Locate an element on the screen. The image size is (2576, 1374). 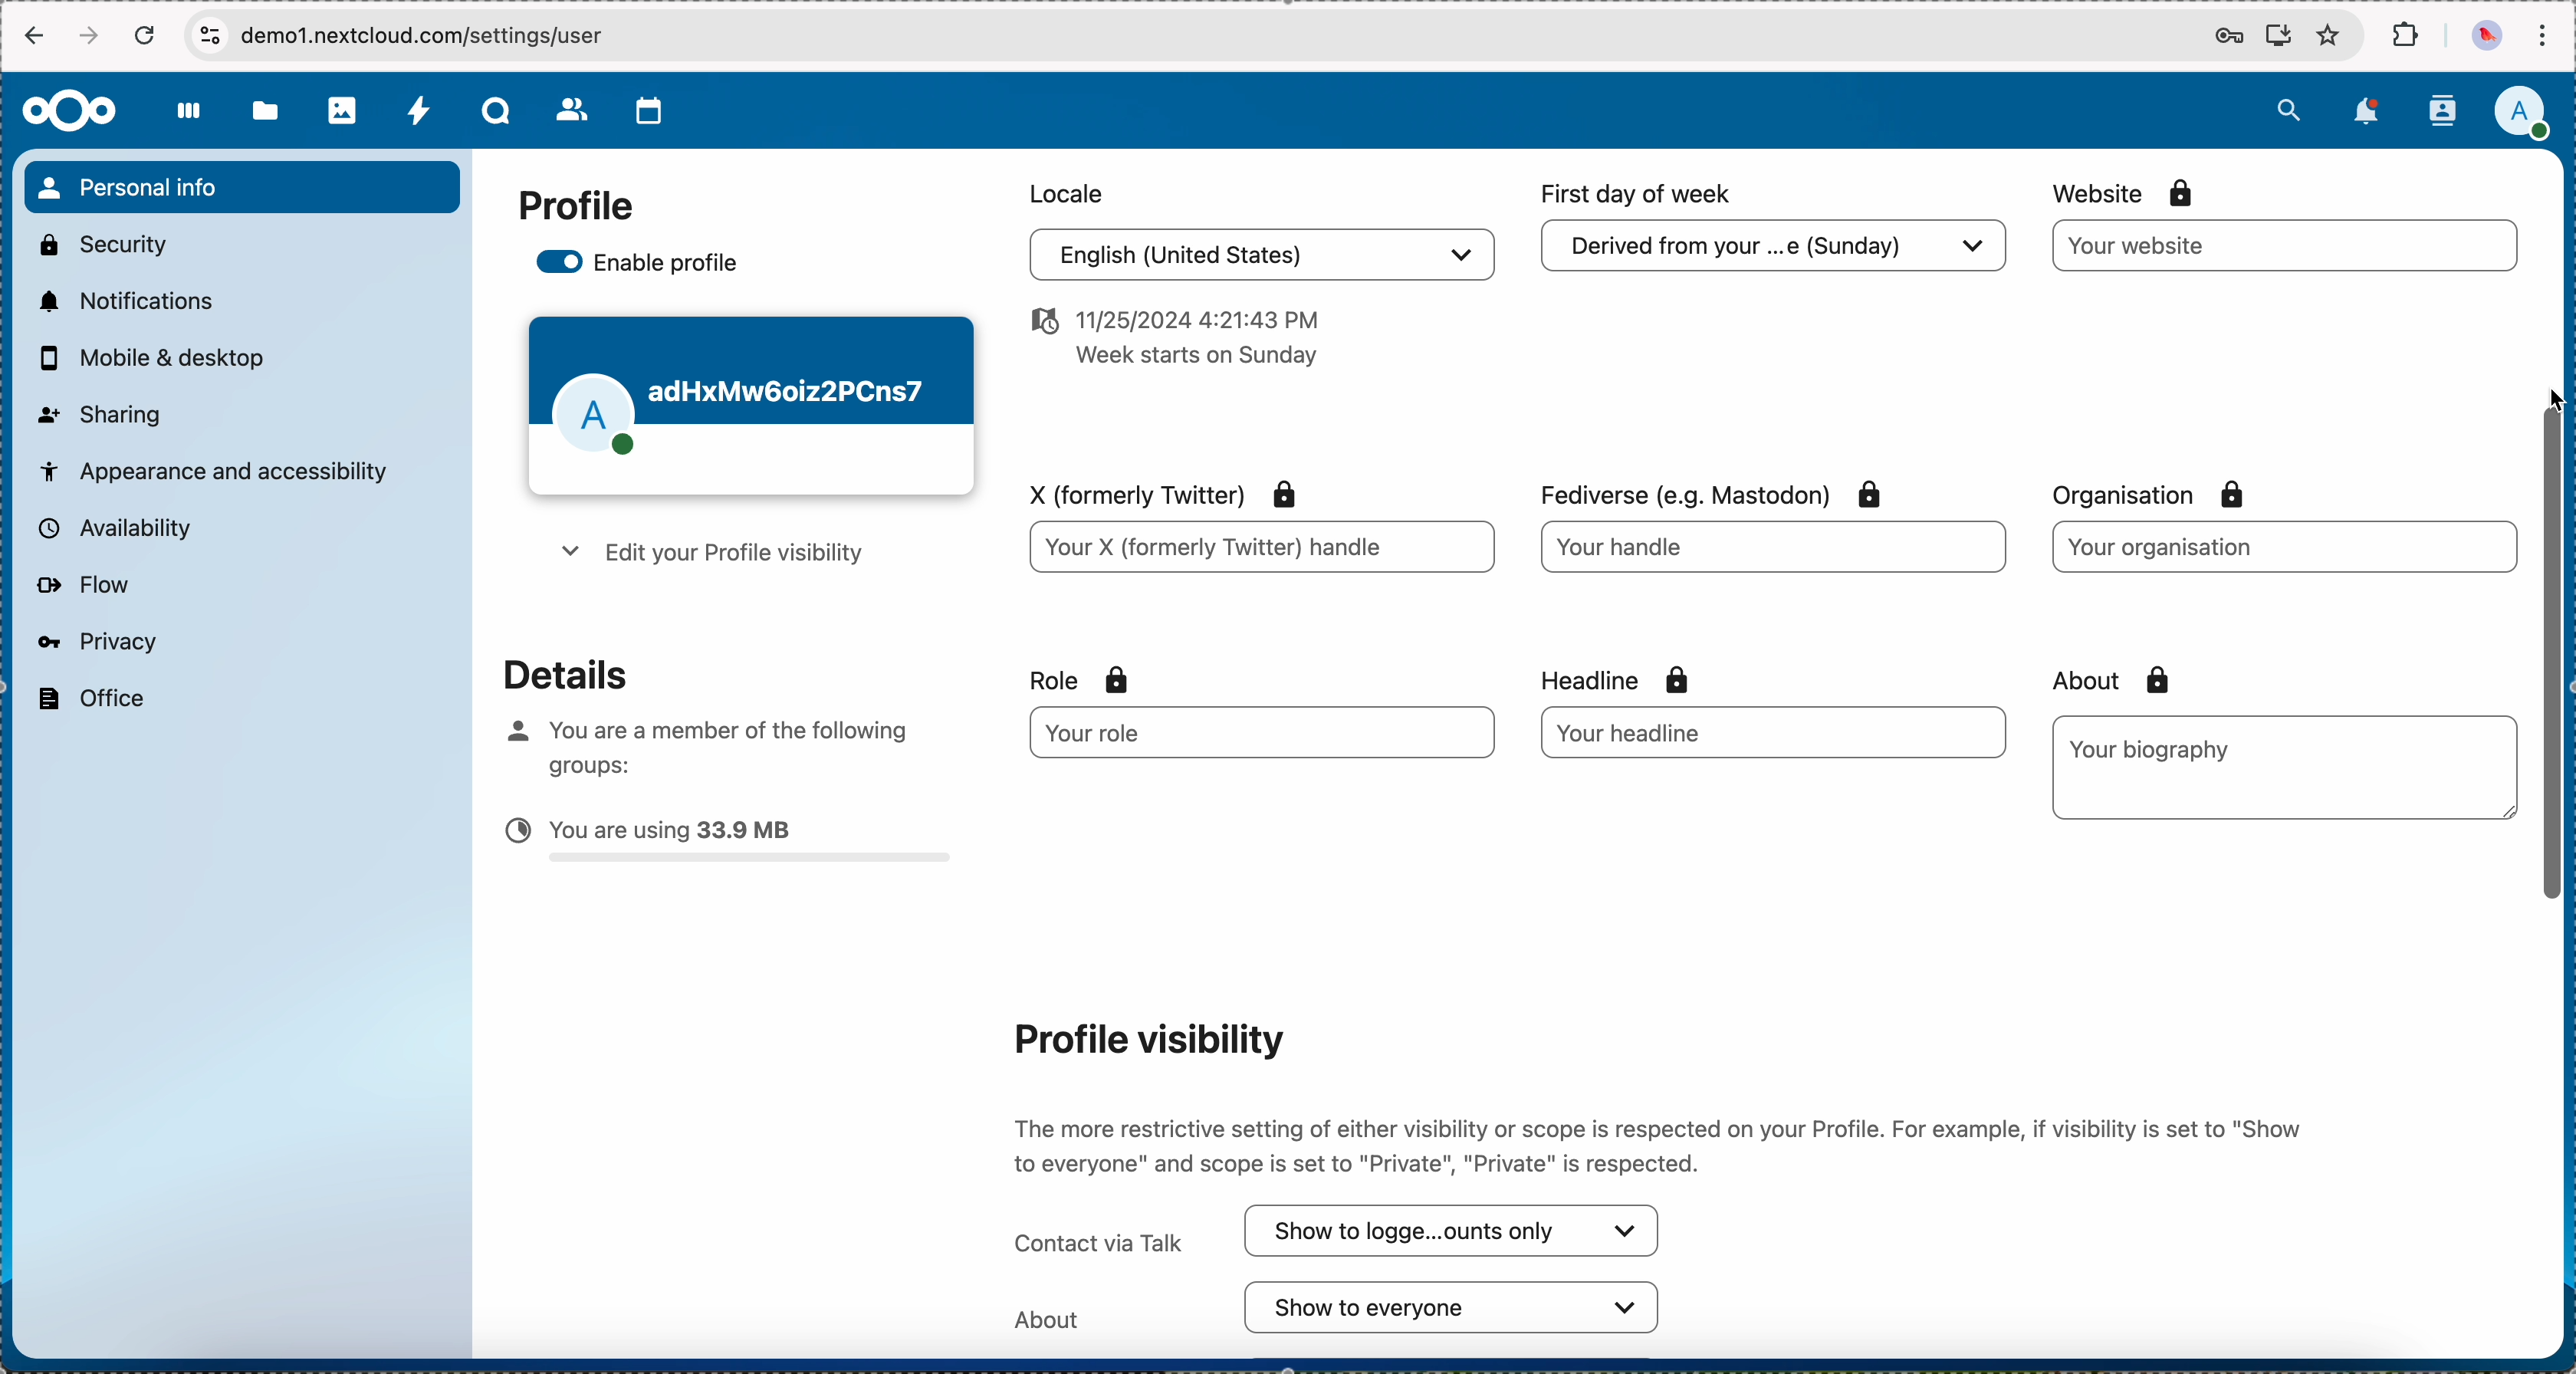
activity is located at coordinates (420, 113).